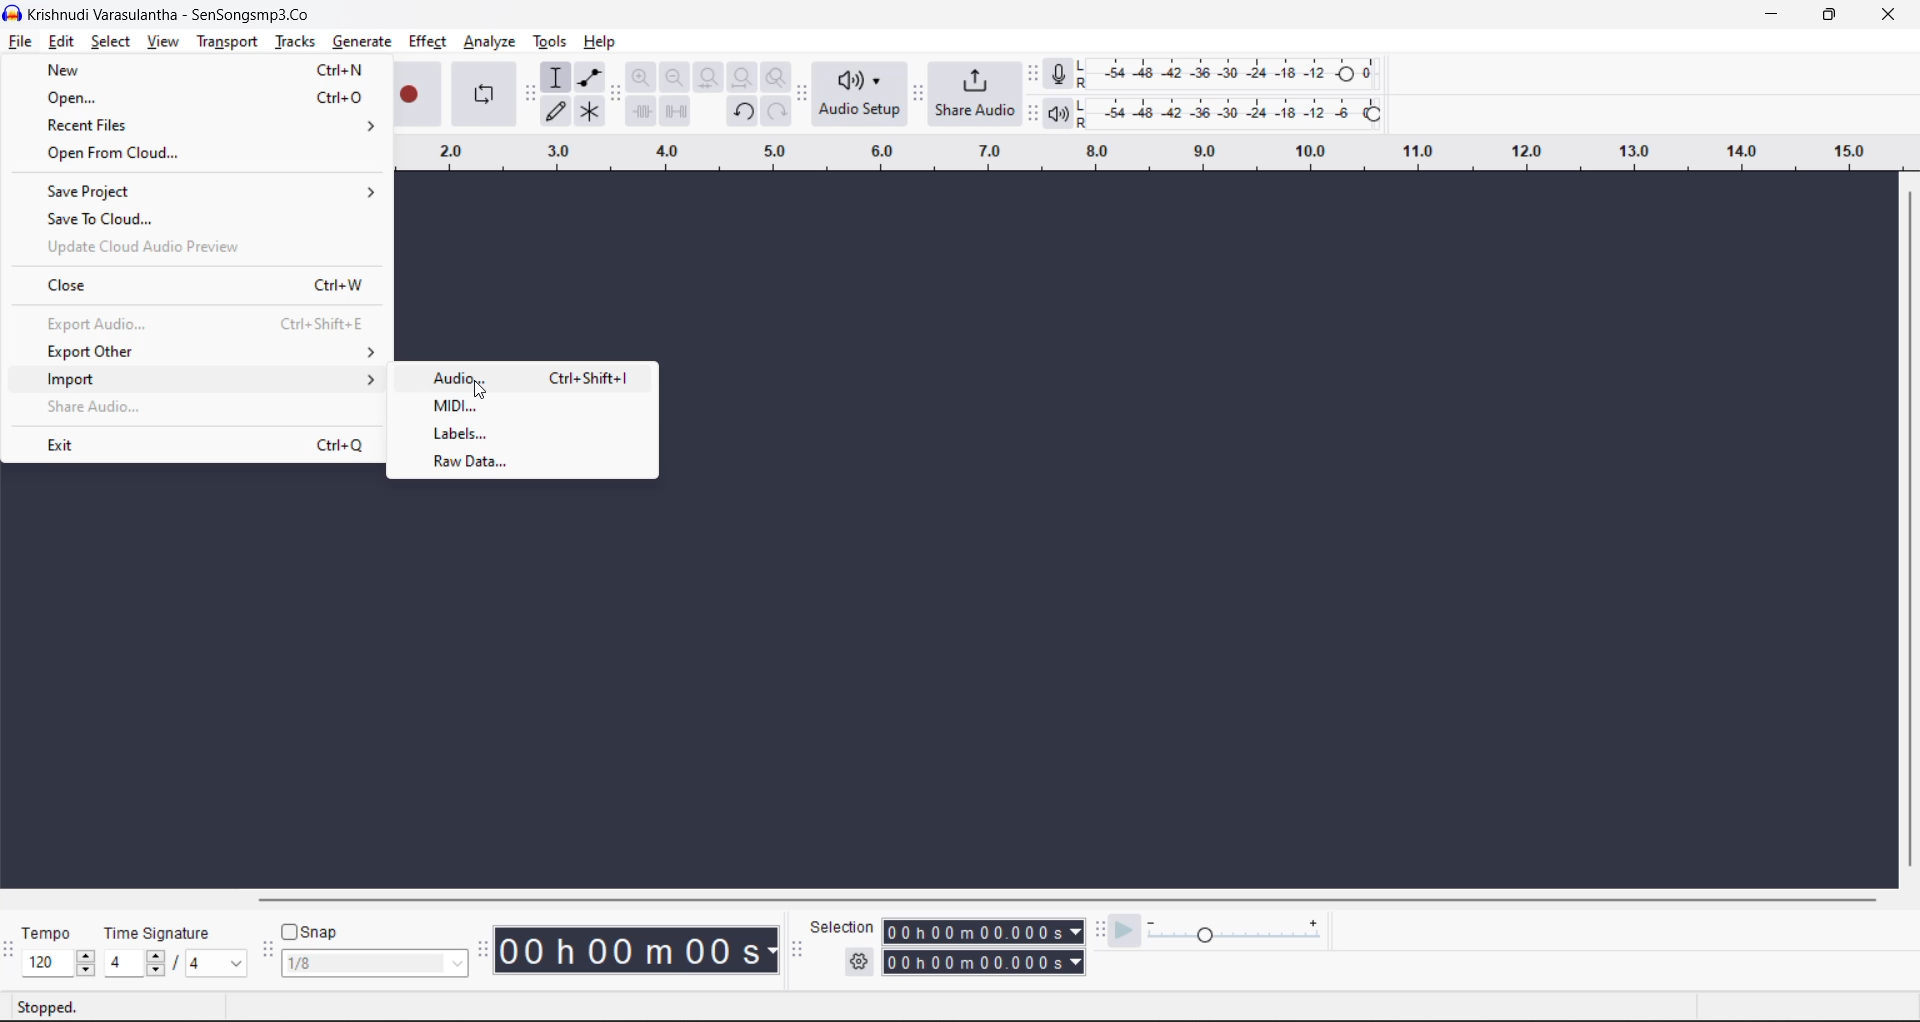 The image size is (1920, 1022). What do you see at coordinates (985, 963) in the screenshot?
I see `00 h 00m 00.000s` at bounding box center [985, 963].